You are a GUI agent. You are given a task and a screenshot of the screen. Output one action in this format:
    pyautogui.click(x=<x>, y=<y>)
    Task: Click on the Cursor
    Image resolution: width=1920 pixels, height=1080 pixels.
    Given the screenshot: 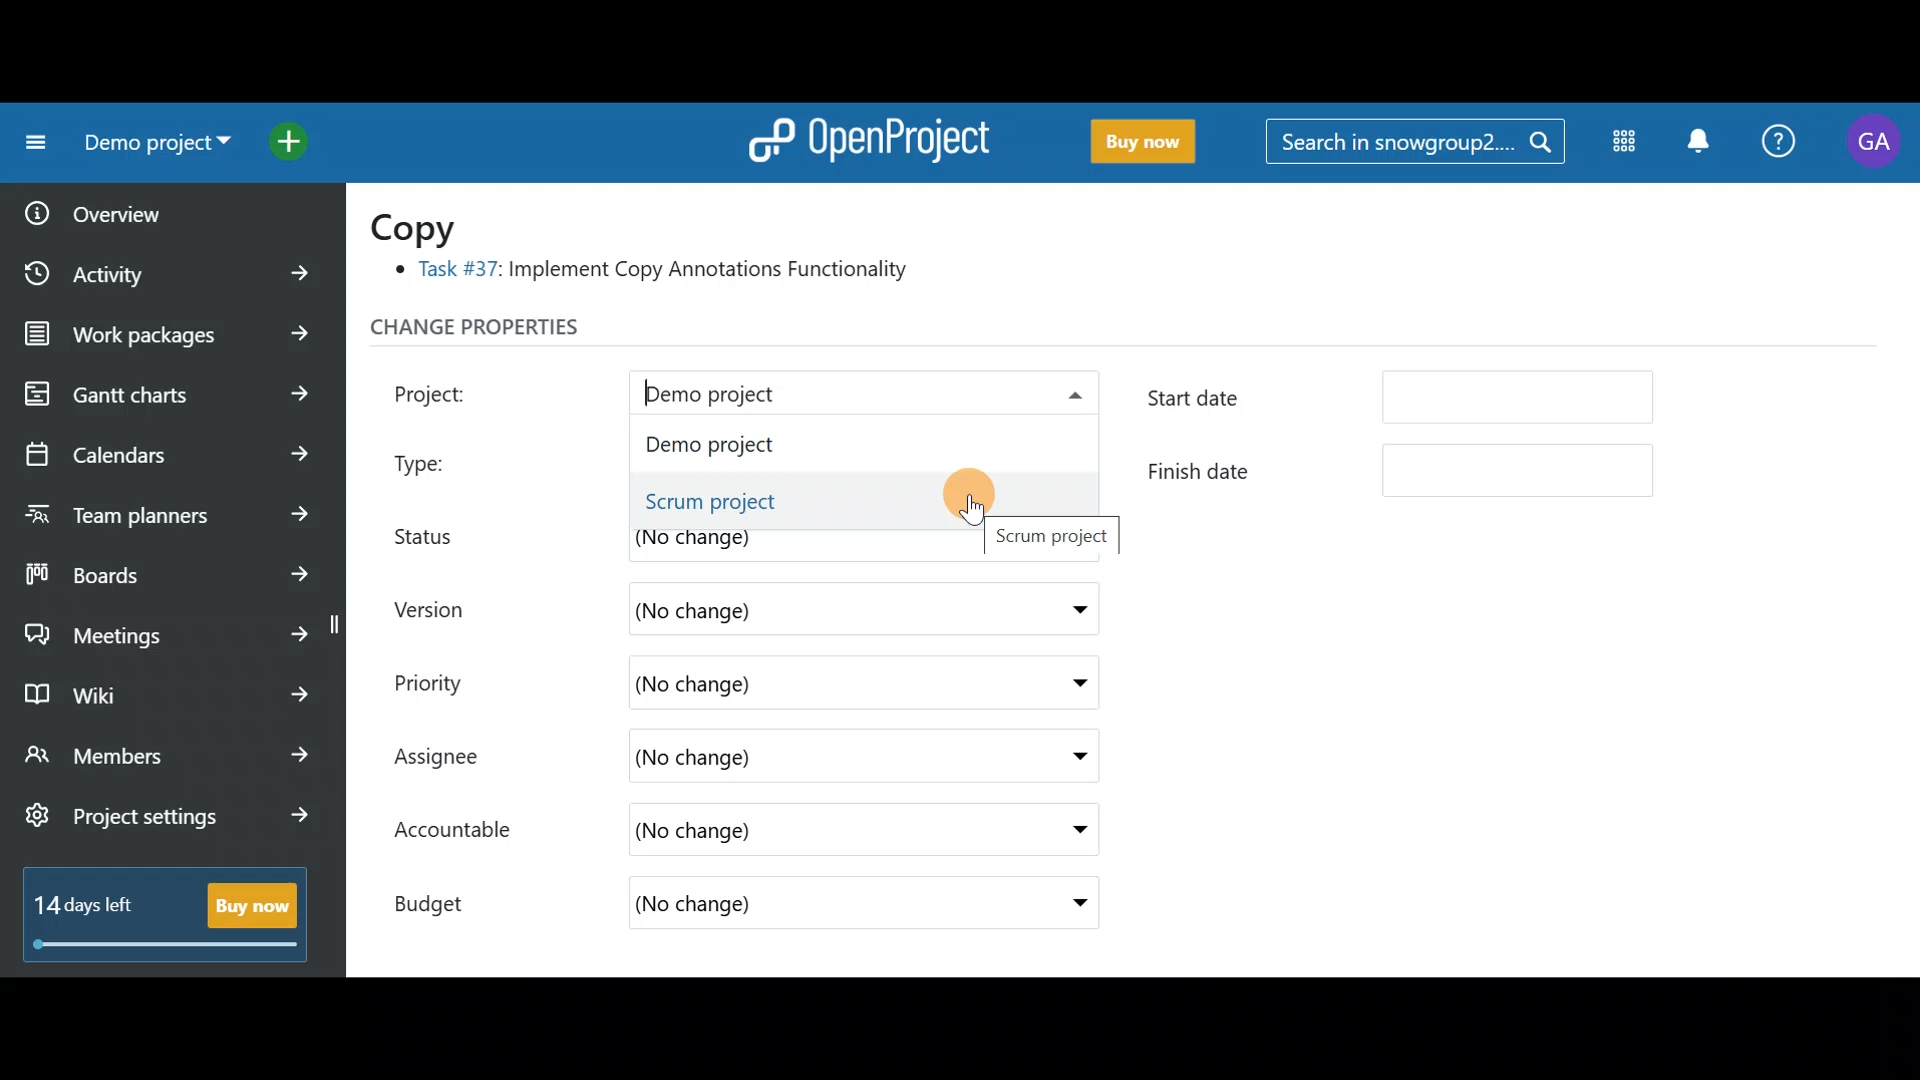 What is the action you would take?
    pyautogui.click(x=959, y=498)
    